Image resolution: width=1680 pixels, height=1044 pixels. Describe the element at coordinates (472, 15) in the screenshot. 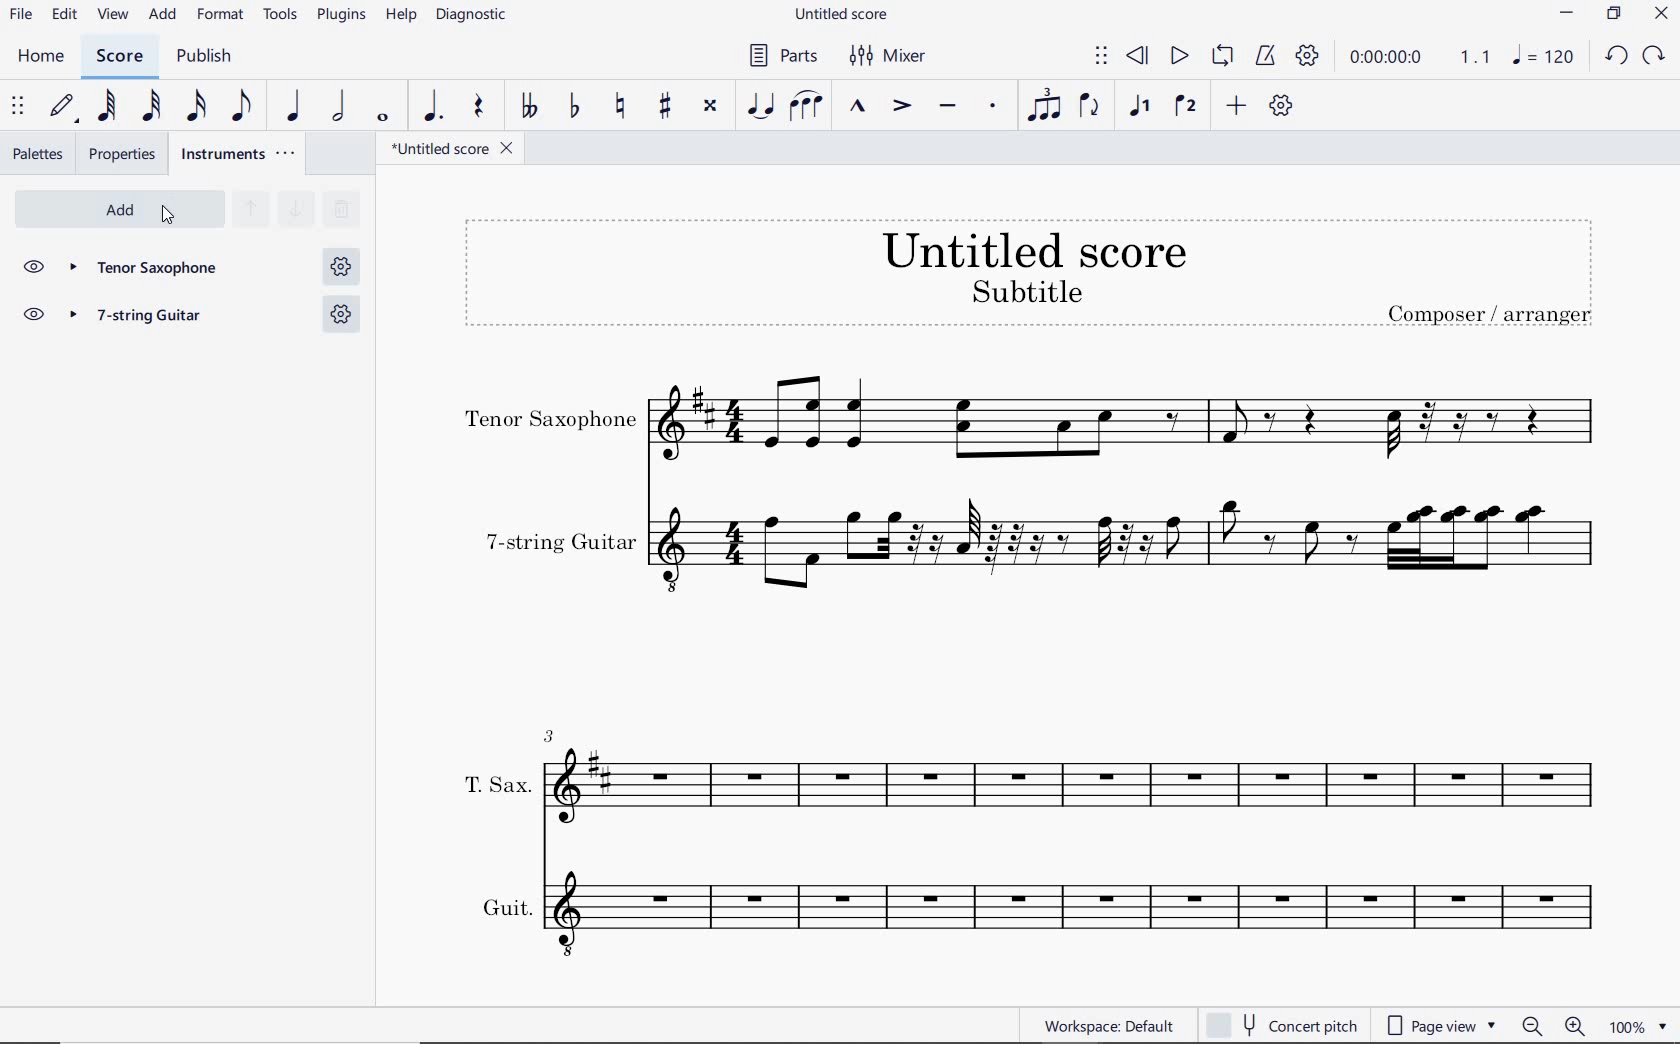

I see `DIAGNOSTIC` at that location.